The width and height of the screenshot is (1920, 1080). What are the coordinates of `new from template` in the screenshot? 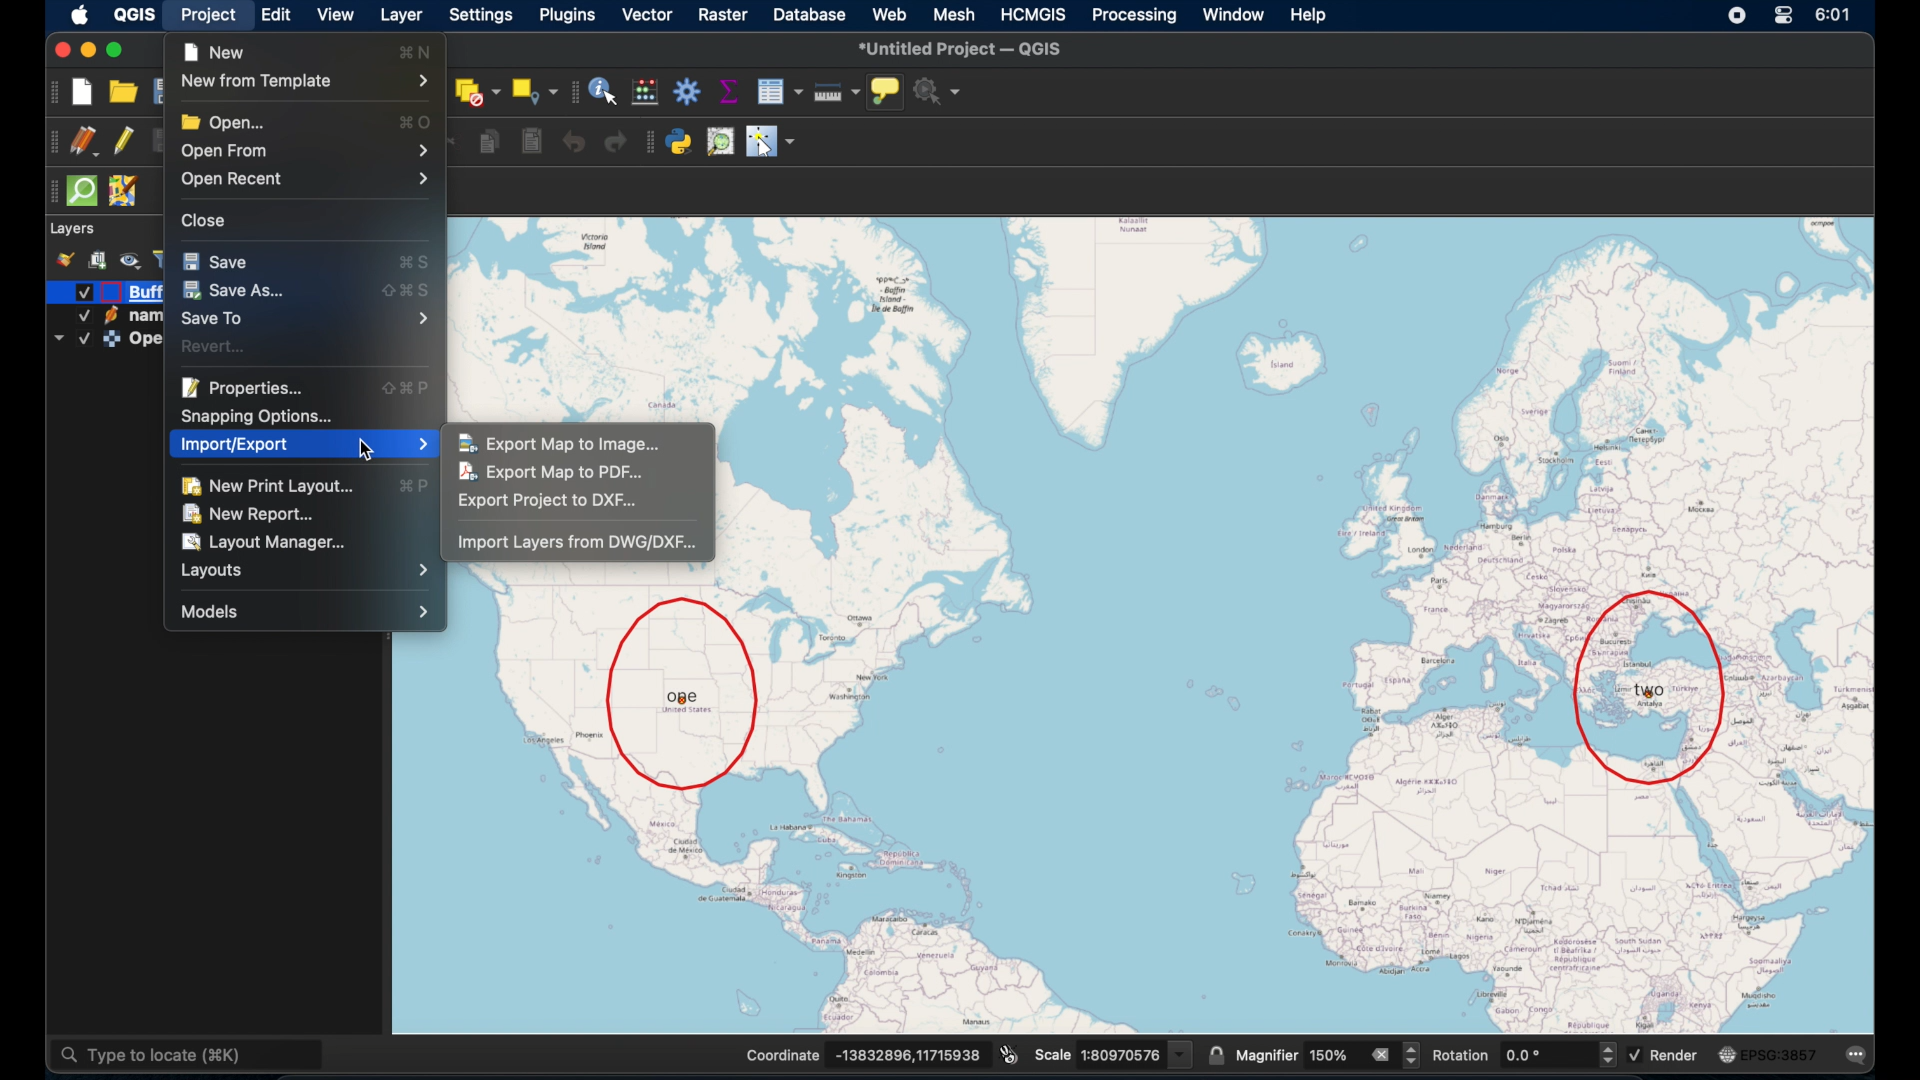 It's located at (305, 81).